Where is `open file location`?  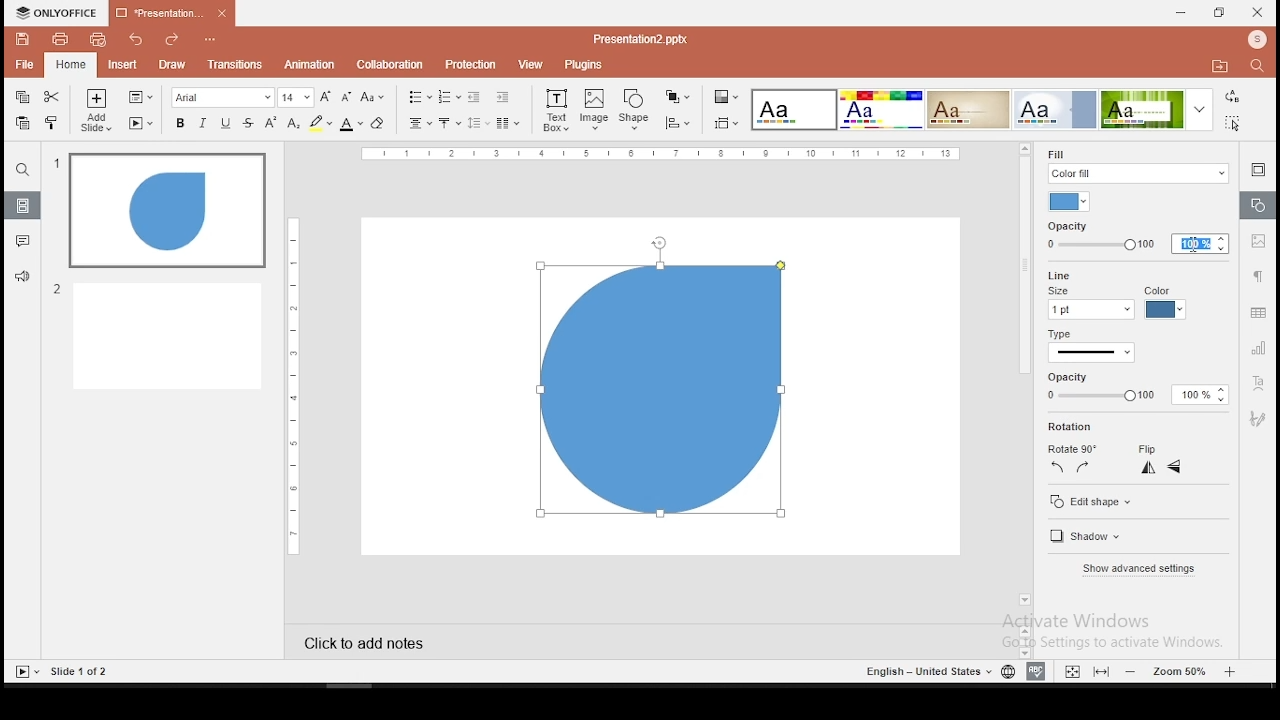
open file location is located at coordinates (1216, 66).